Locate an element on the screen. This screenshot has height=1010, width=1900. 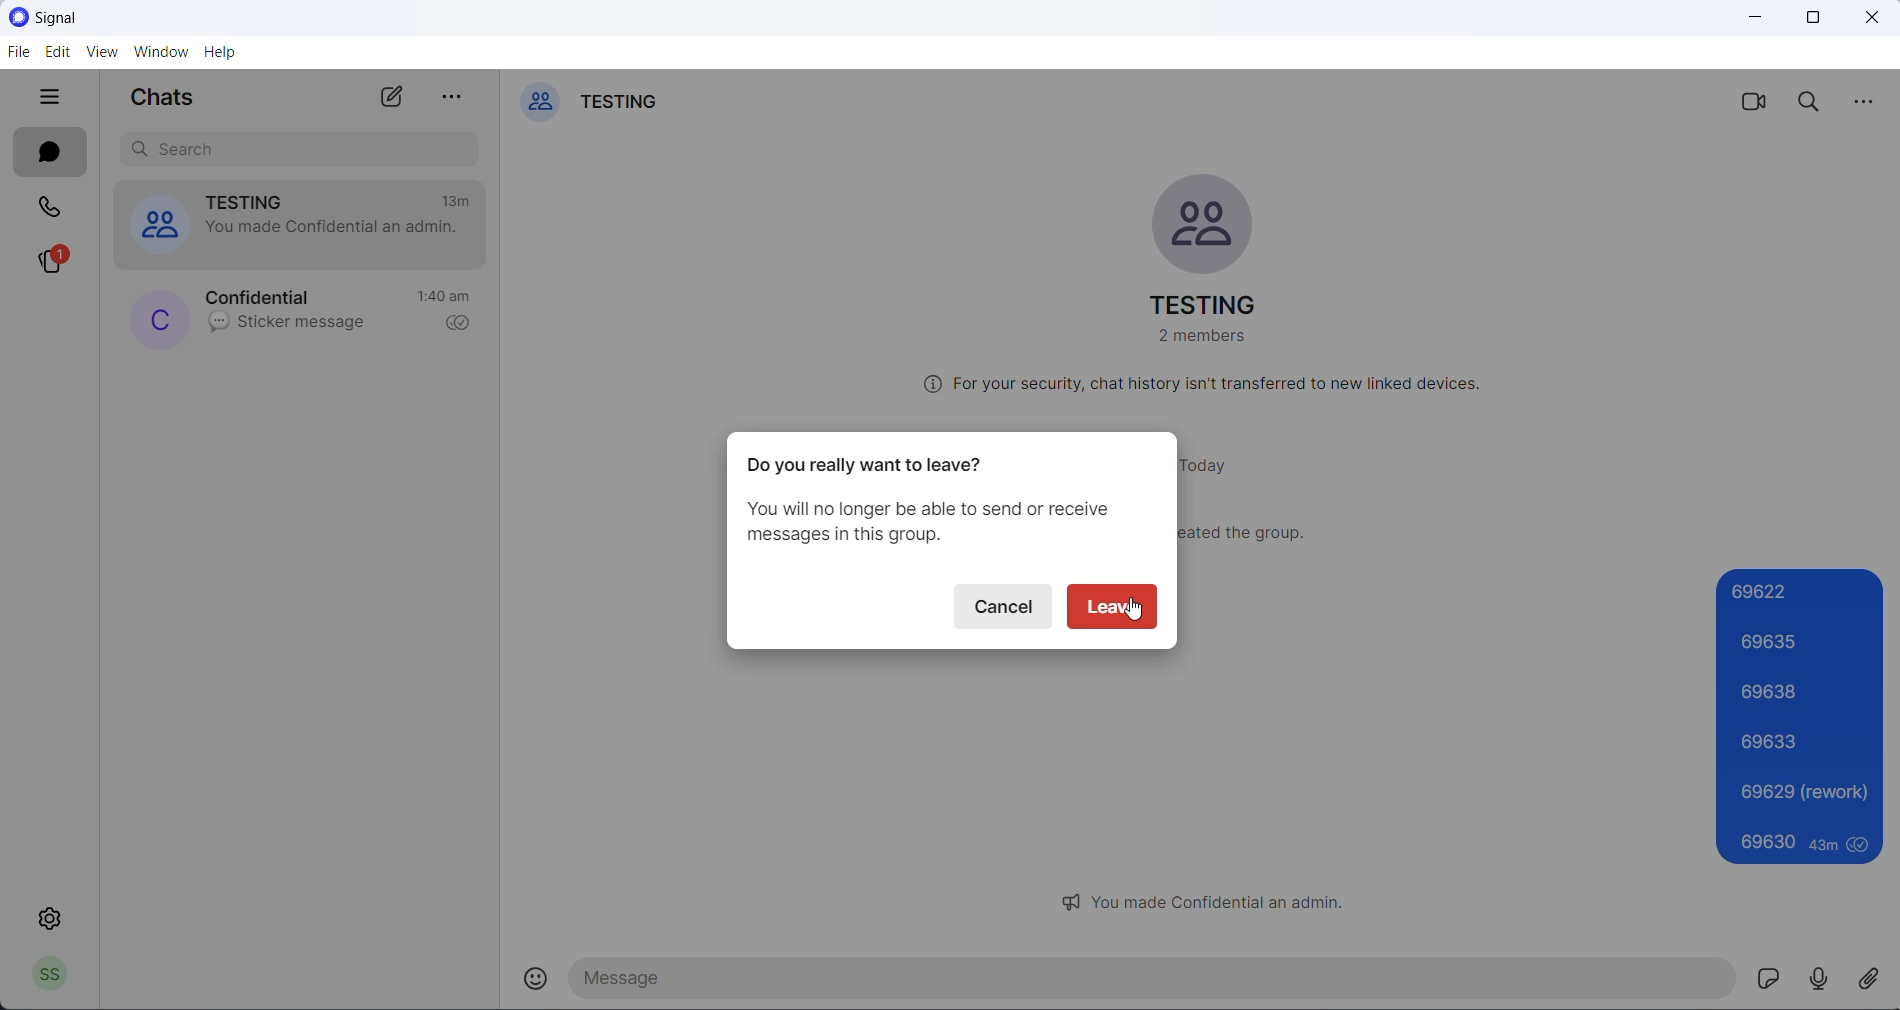
profile picture is located at coordinates (160, 319).